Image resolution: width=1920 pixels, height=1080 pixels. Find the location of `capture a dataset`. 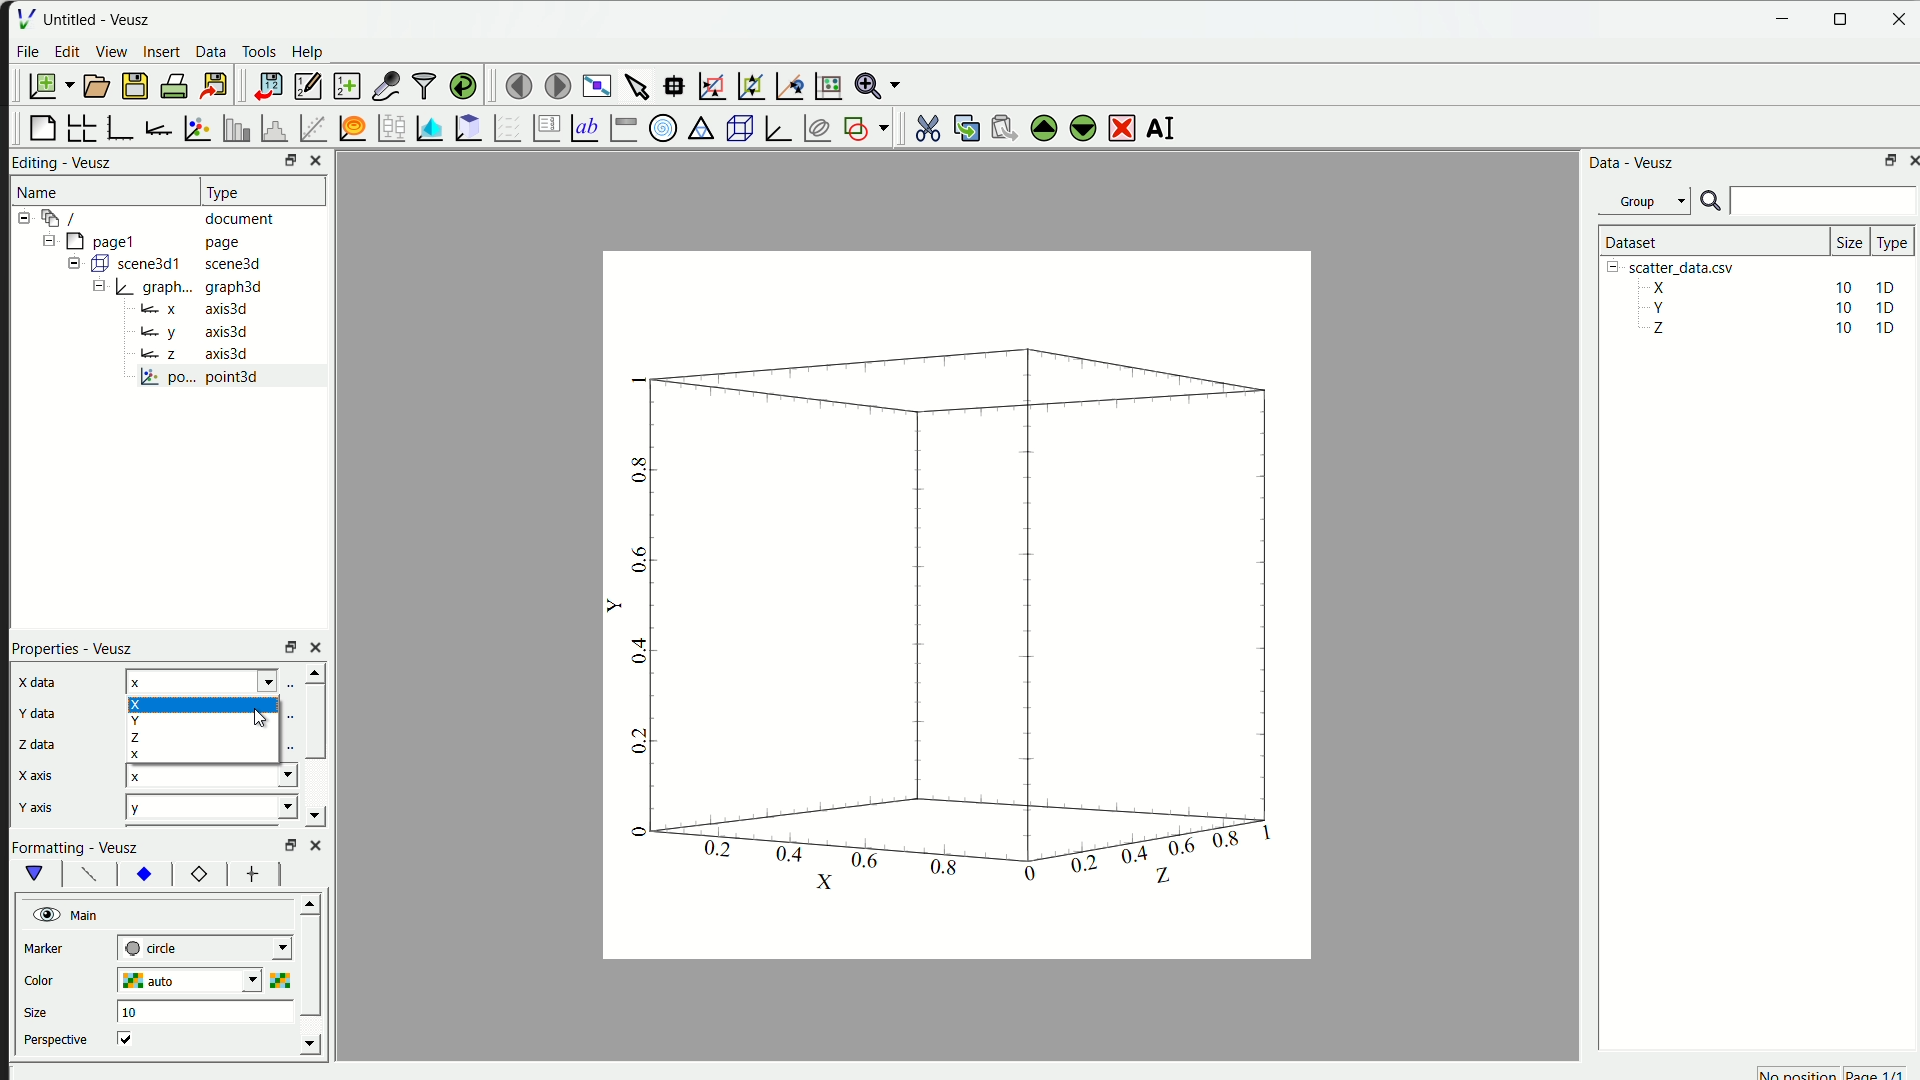

capture a dataset is located at coordinates (385, 83).